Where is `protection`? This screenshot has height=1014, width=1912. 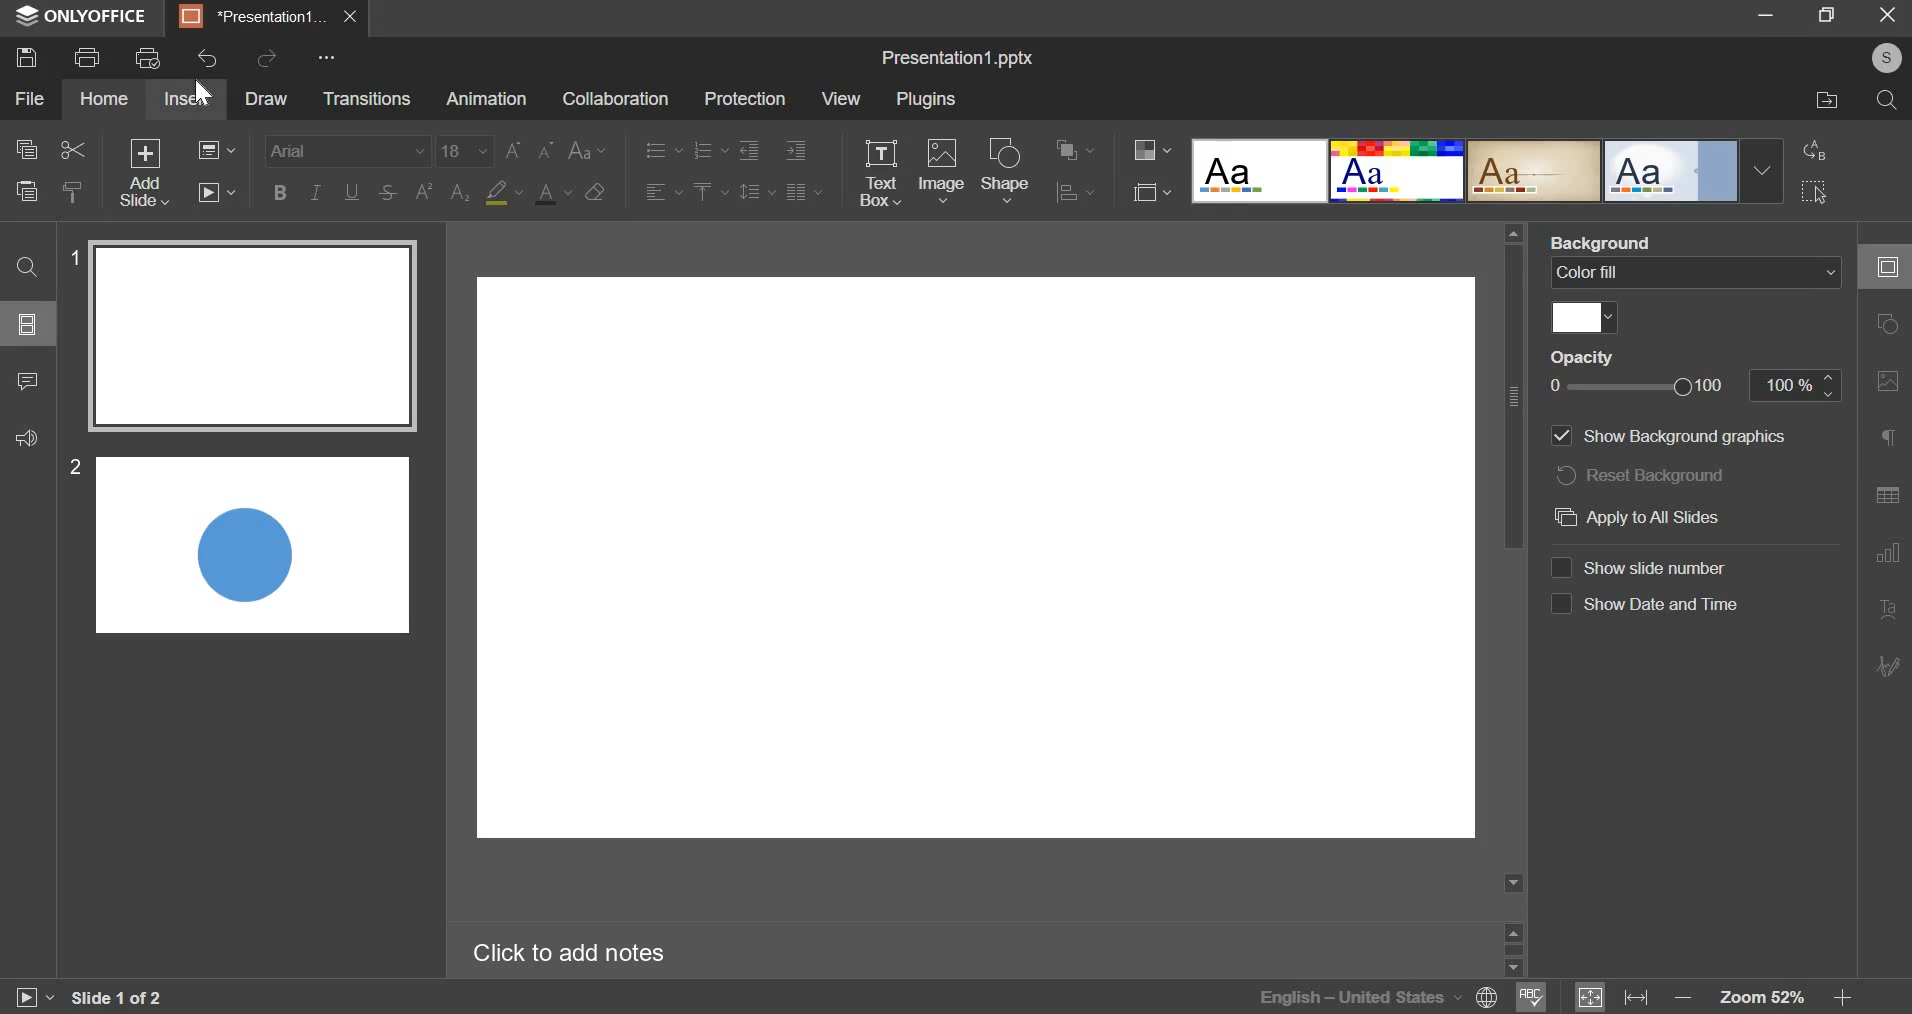 protection is located at coordinates (745, 100).